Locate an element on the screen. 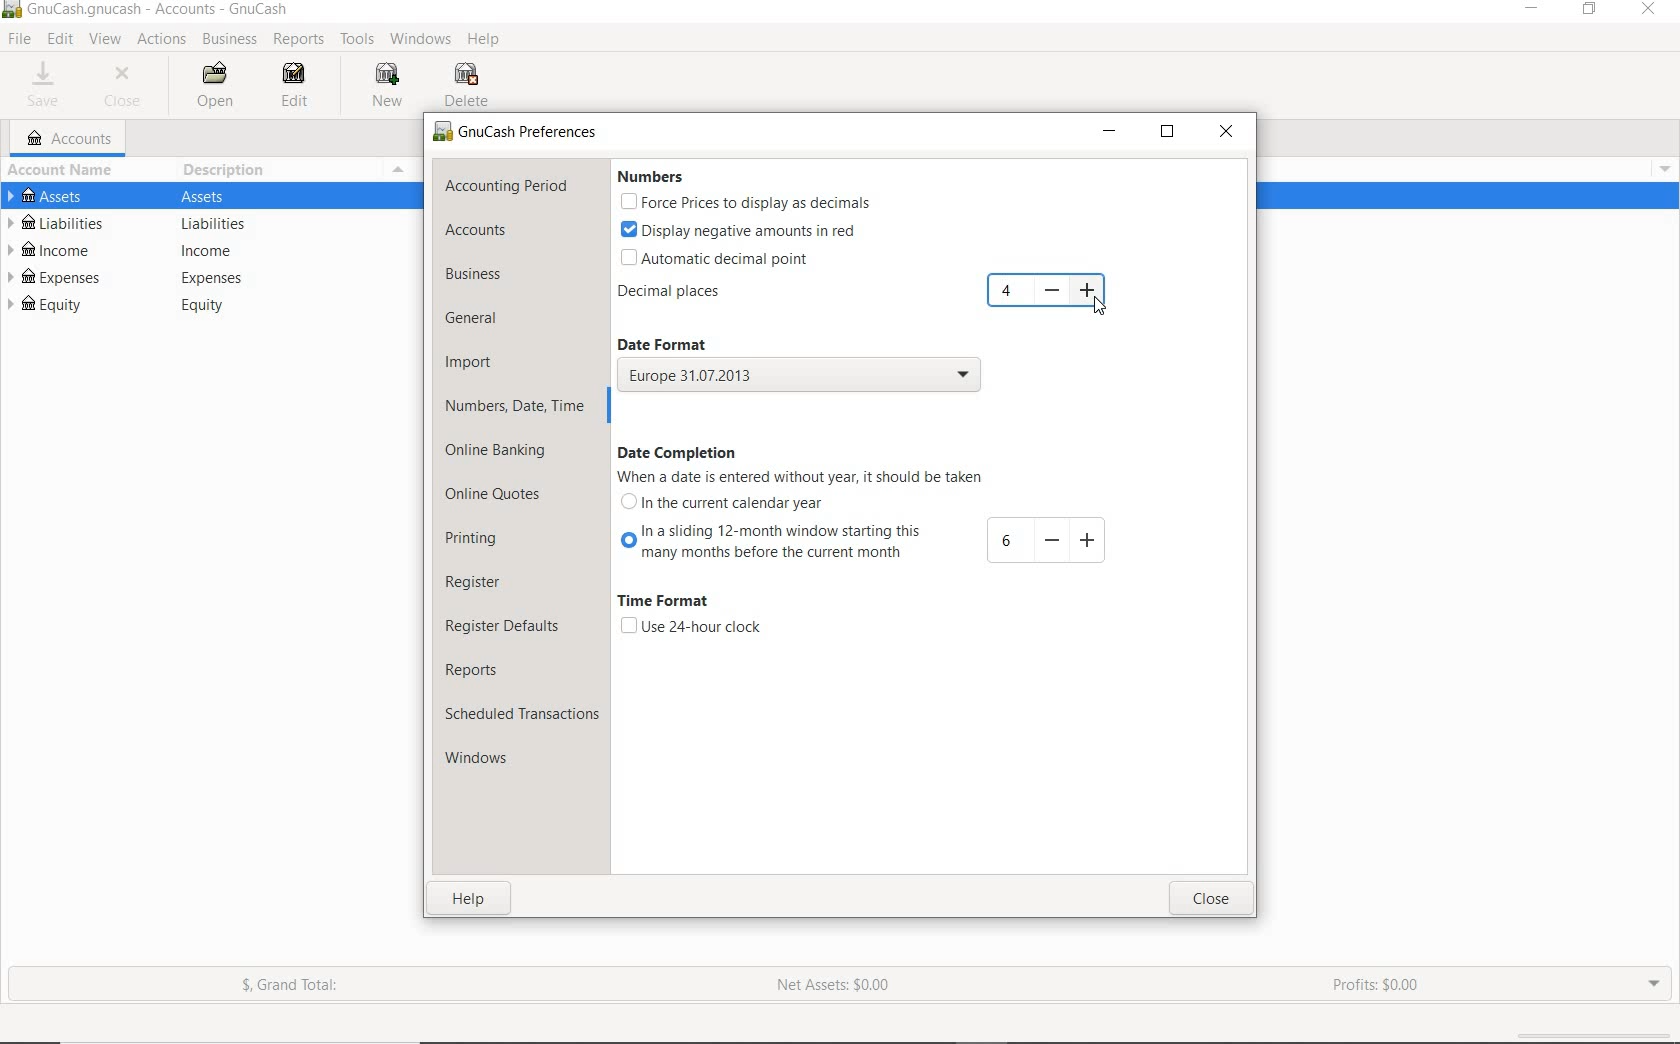 Image resolution: width=1680 pixels, height=1044 pixels. cursor is located at coordinates (1096, 304).